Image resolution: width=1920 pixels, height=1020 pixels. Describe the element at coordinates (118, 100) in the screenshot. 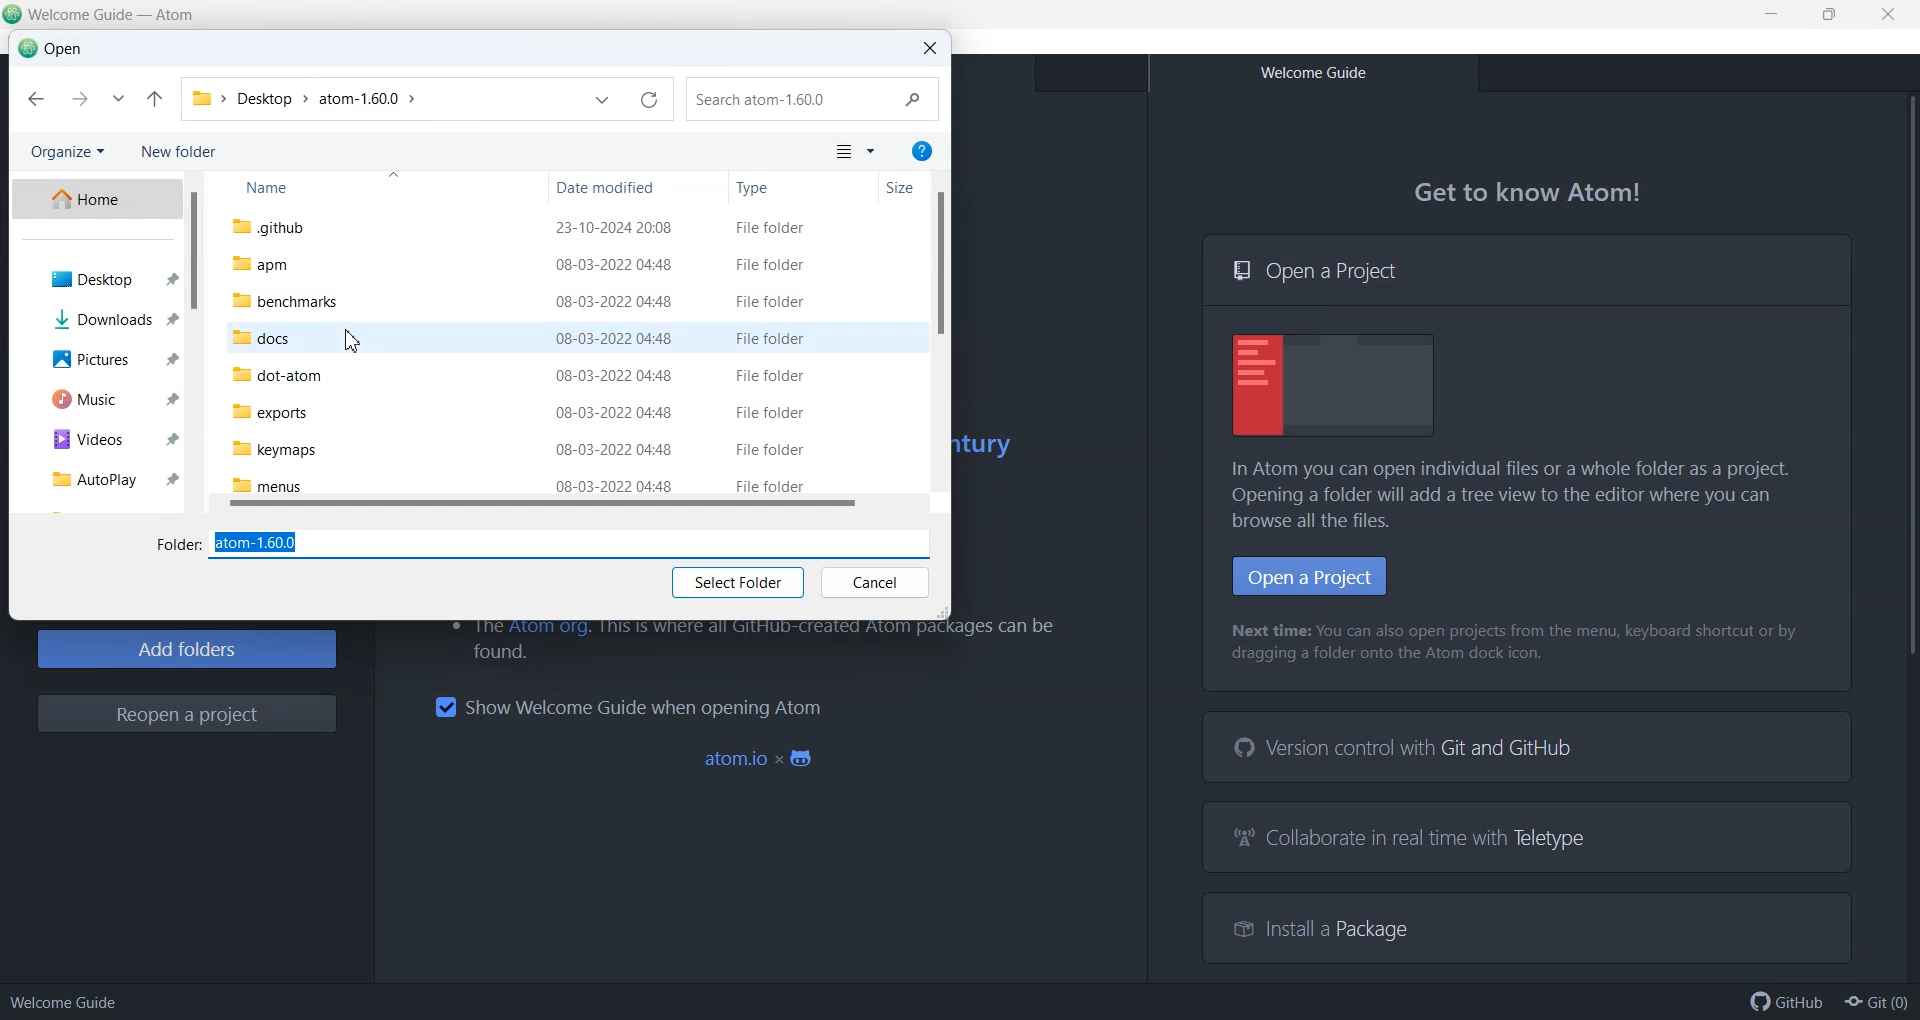

I see `Recent Location` at that location.